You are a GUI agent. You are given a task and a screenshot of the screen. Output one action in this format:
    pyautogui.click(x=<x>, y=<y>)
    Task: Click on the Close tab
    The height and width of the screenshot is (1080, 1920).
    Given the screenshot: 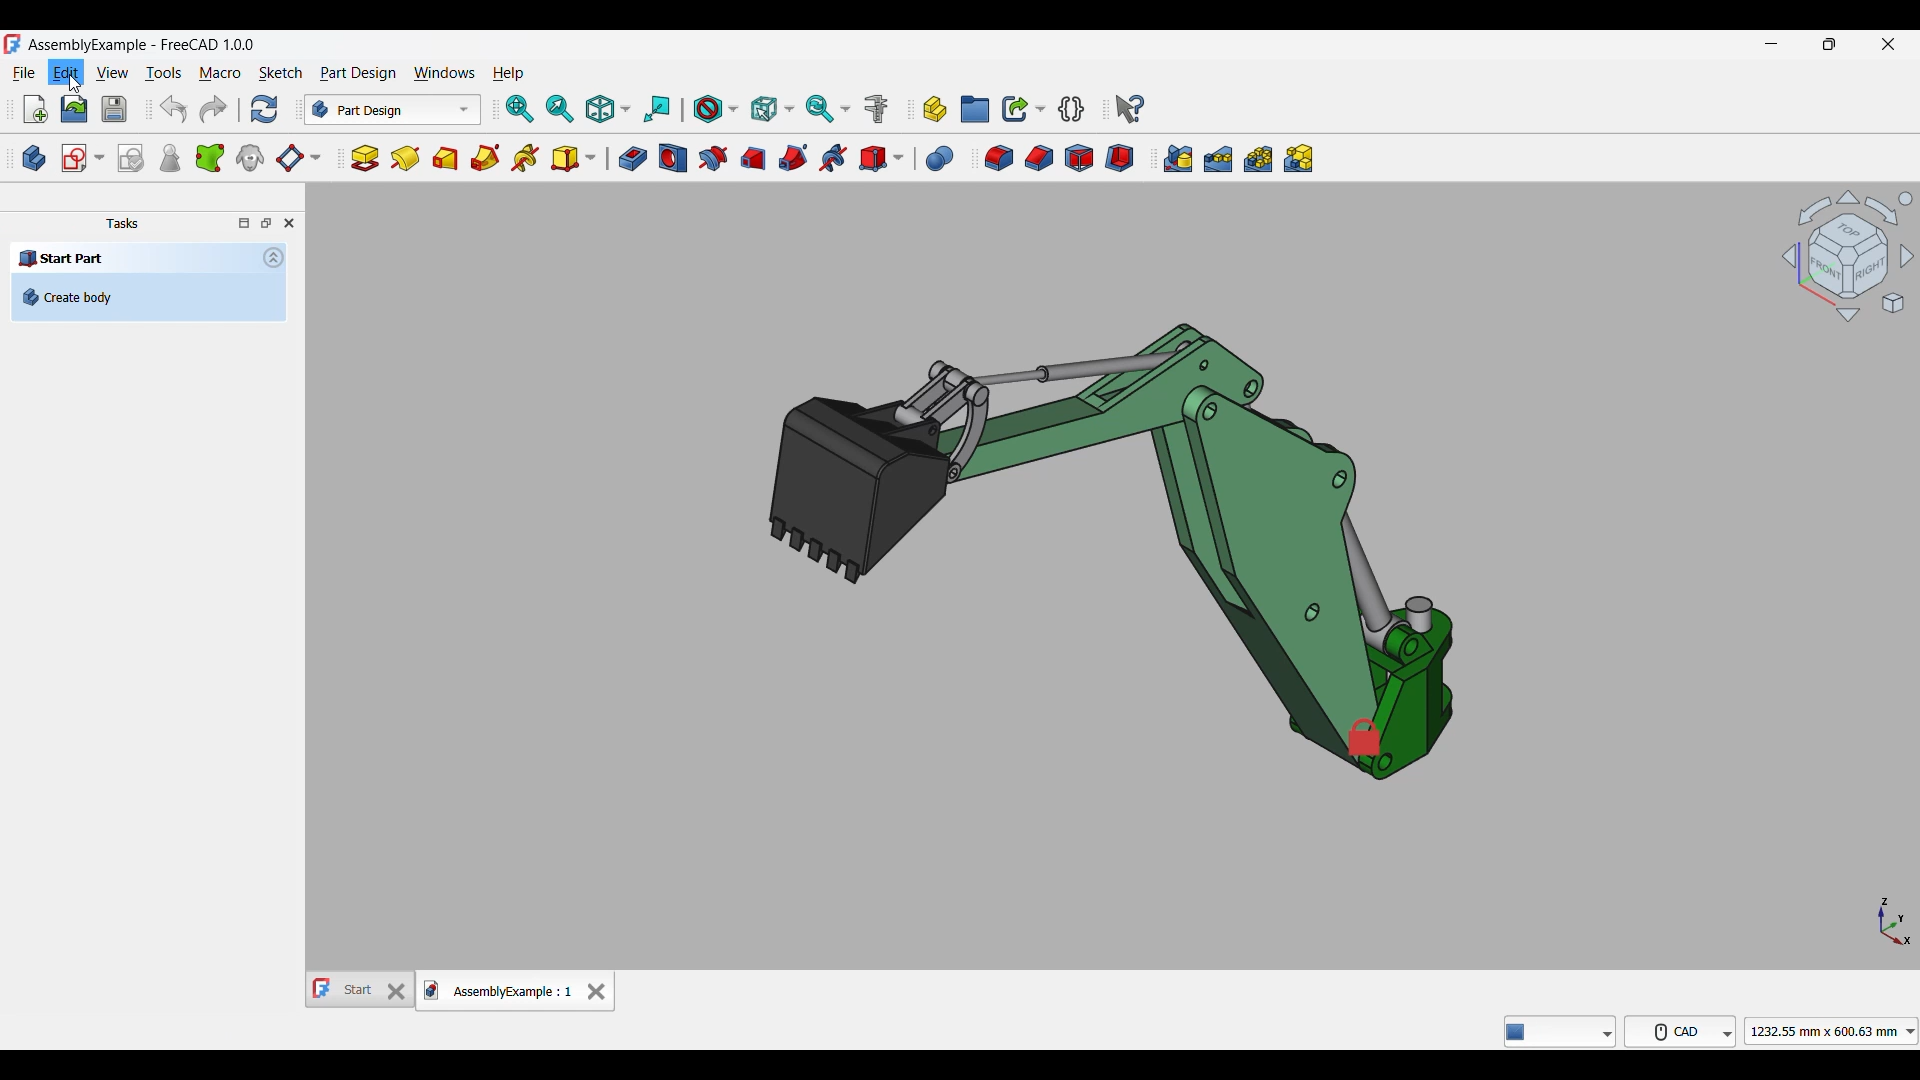 What is the action you would take?
    pyautogui.click(x=597, y=992)
    